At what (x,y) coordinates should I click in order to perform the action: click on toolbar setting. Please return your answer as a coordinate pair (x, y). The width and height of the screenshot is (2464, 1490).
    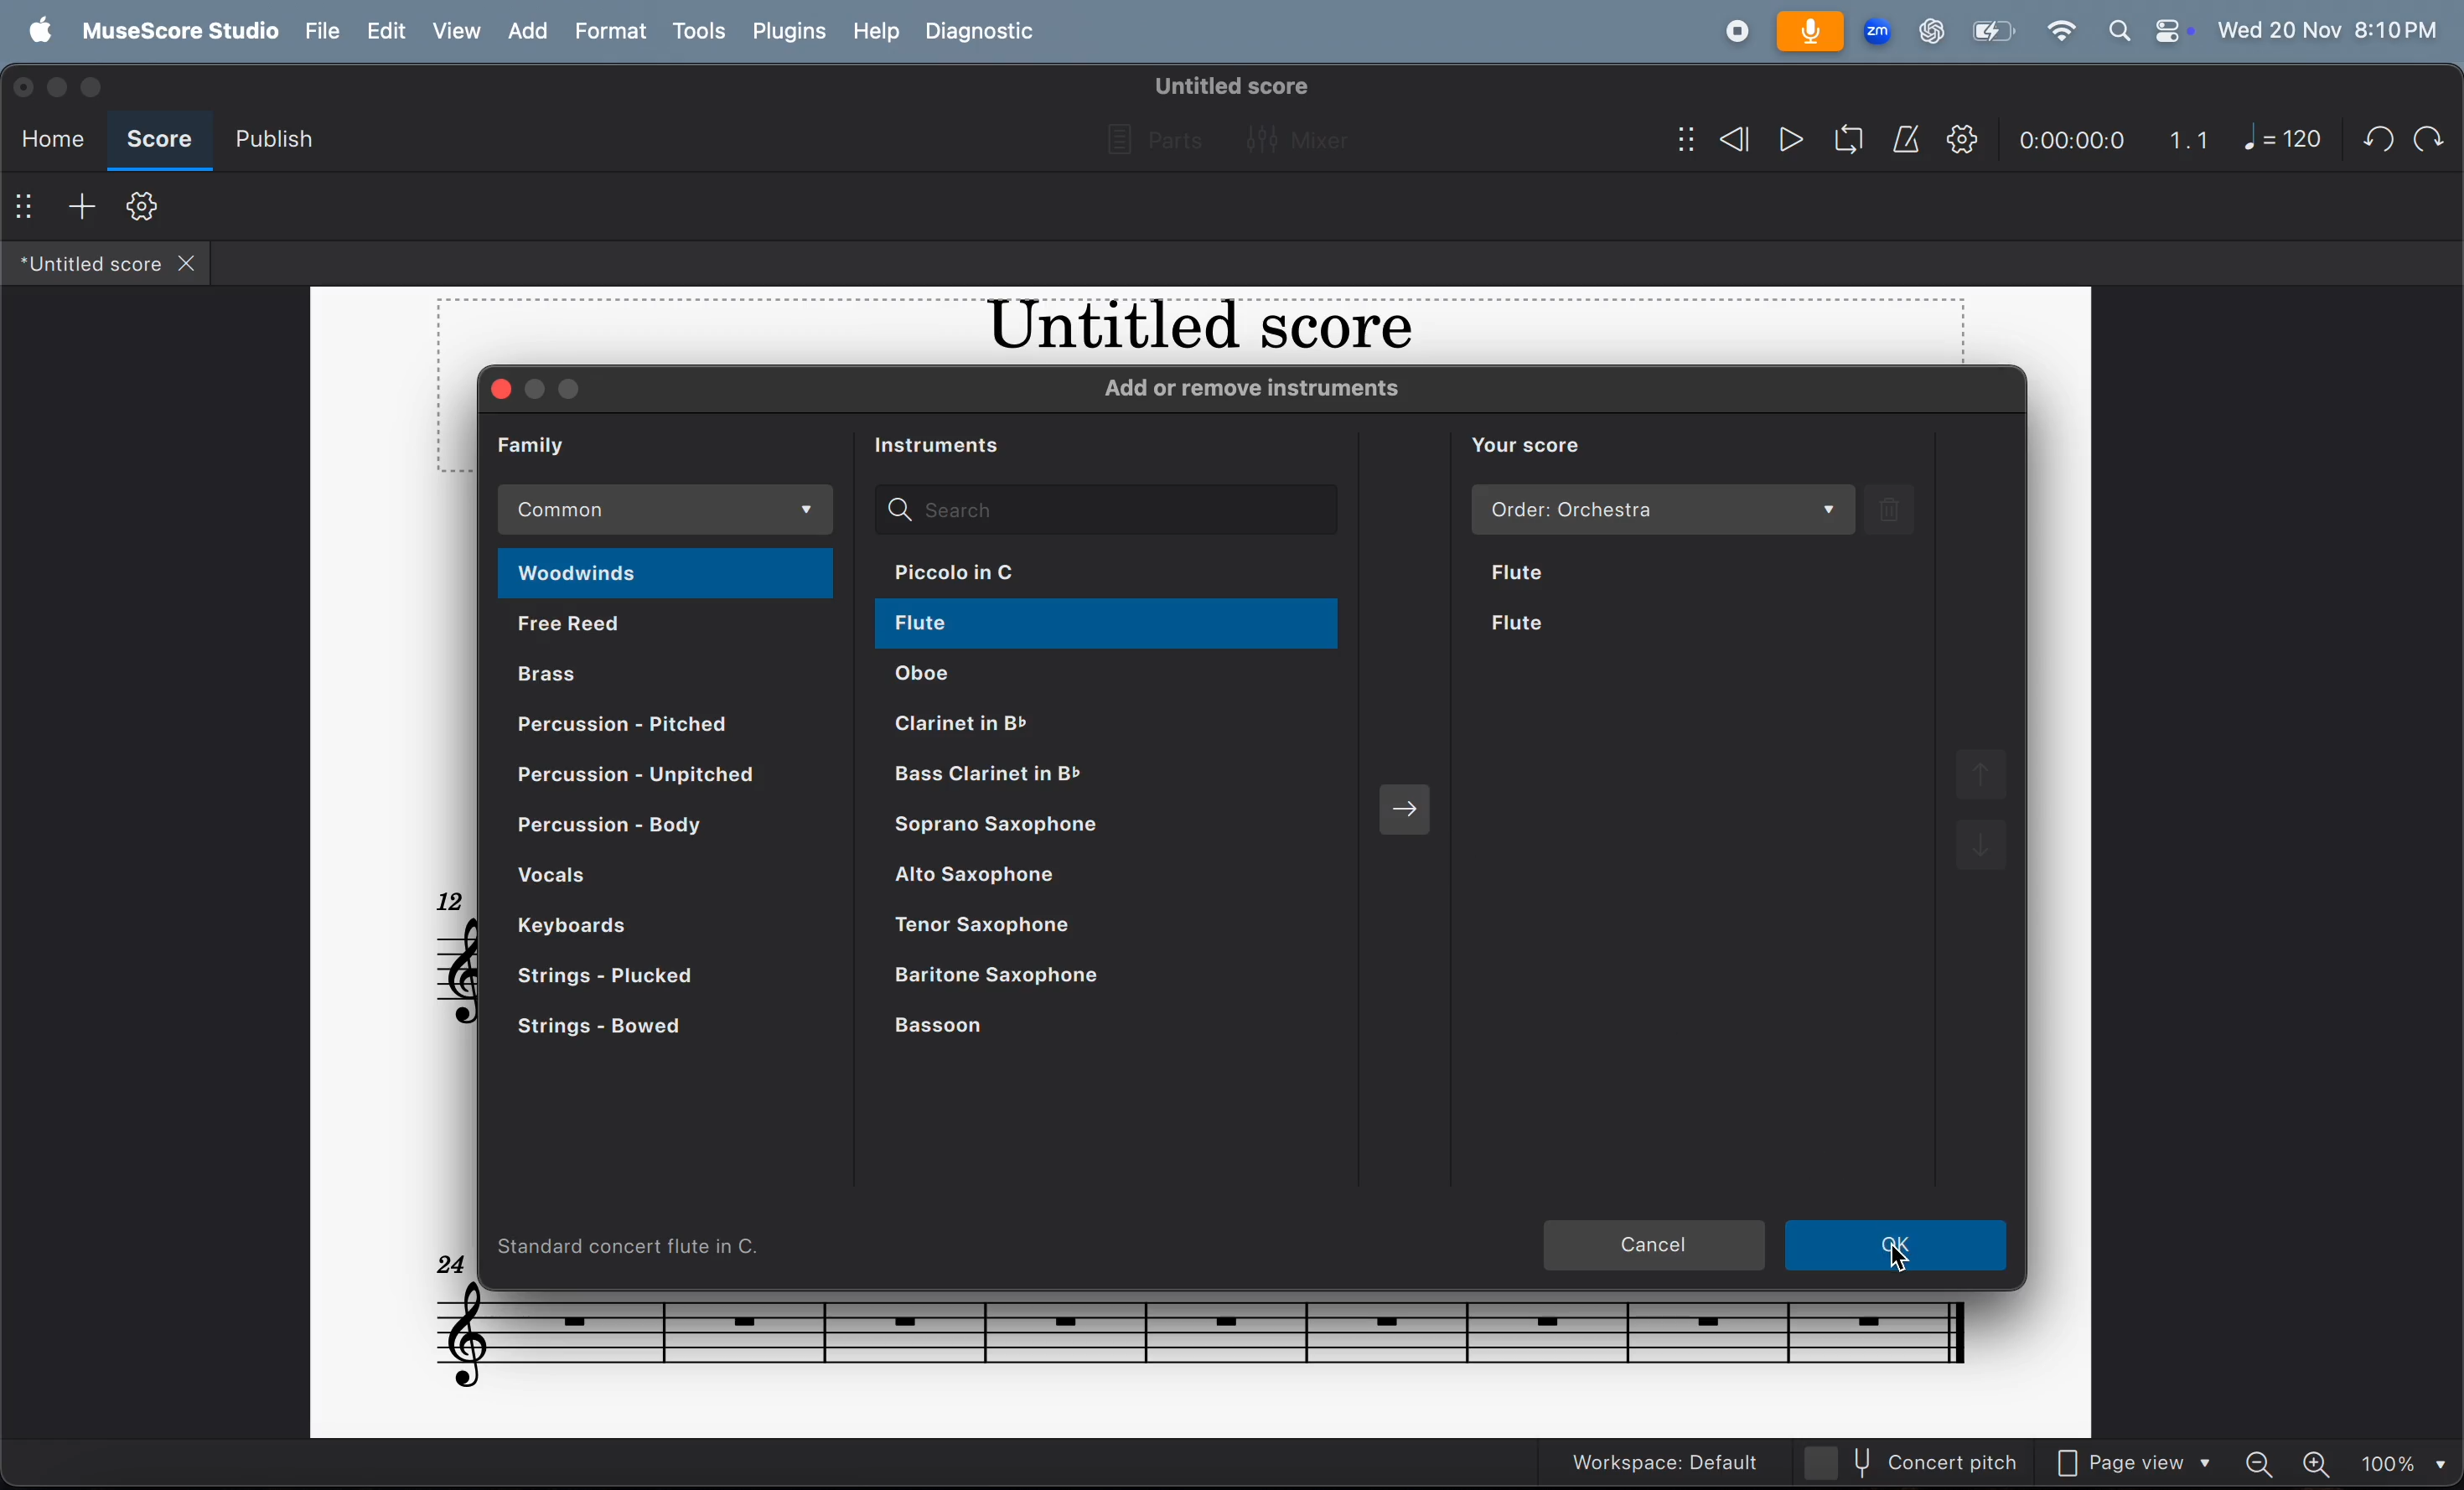
    Looking at the image, I should click on (142, 205).